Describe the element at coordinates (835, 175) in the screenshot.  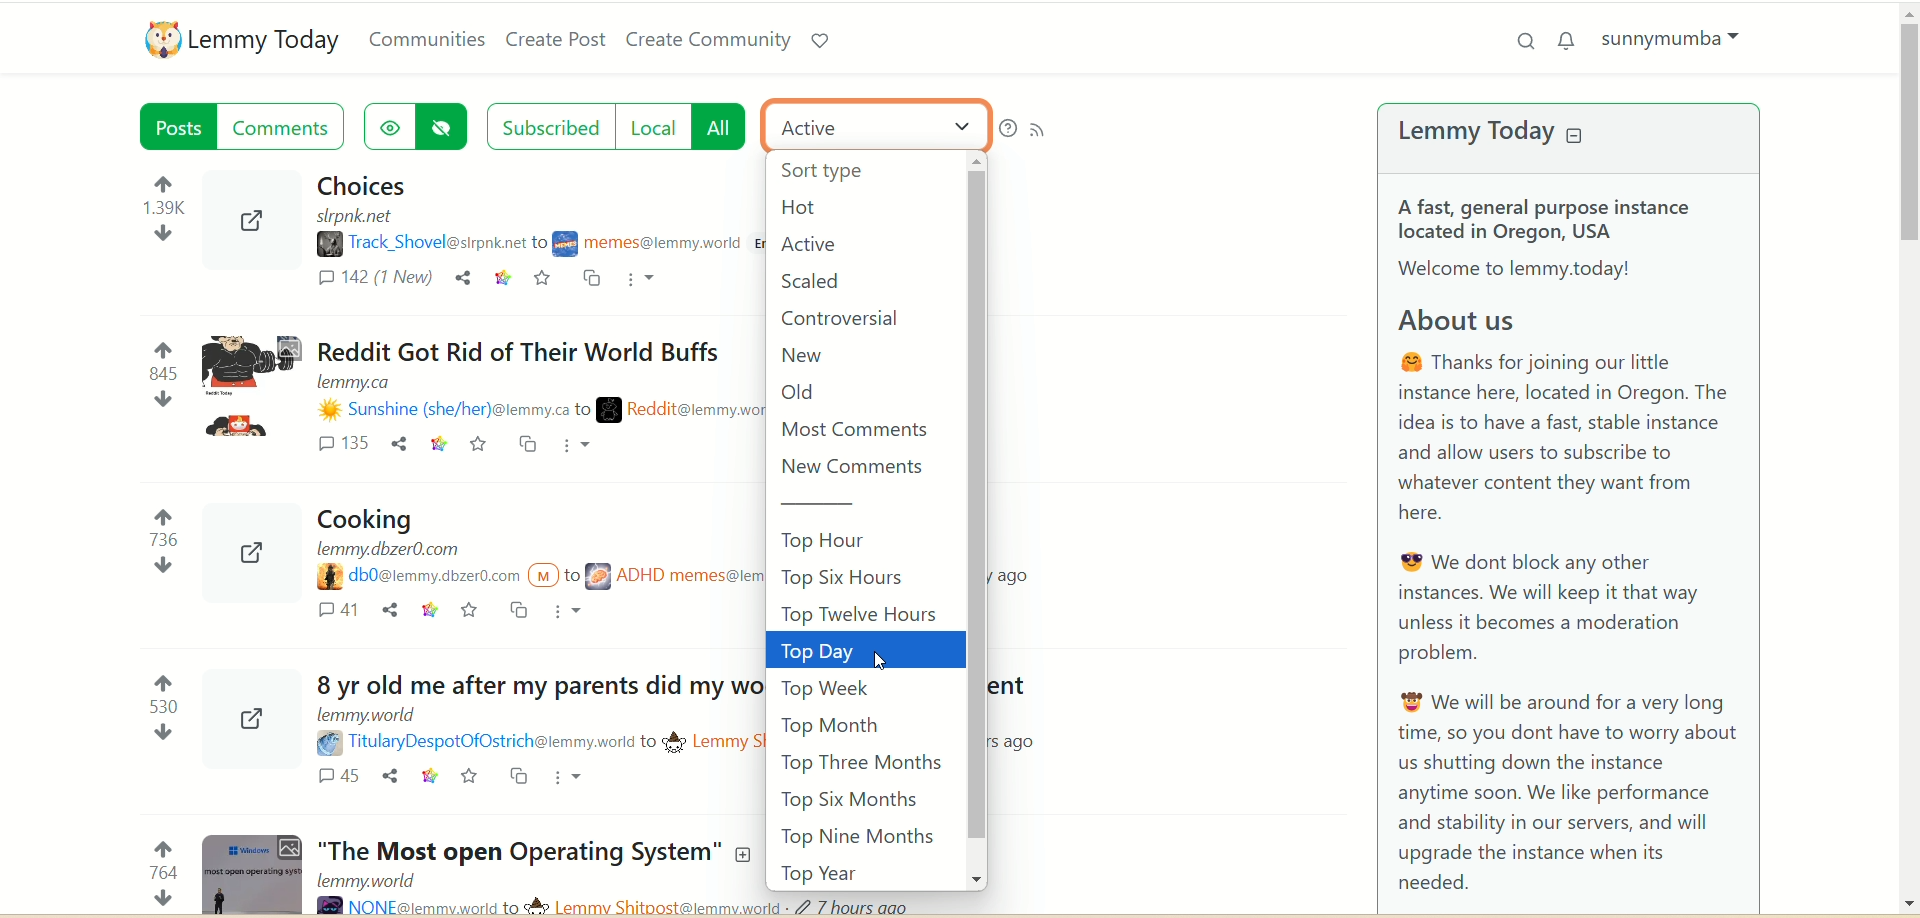
I see `sort type` at that location.